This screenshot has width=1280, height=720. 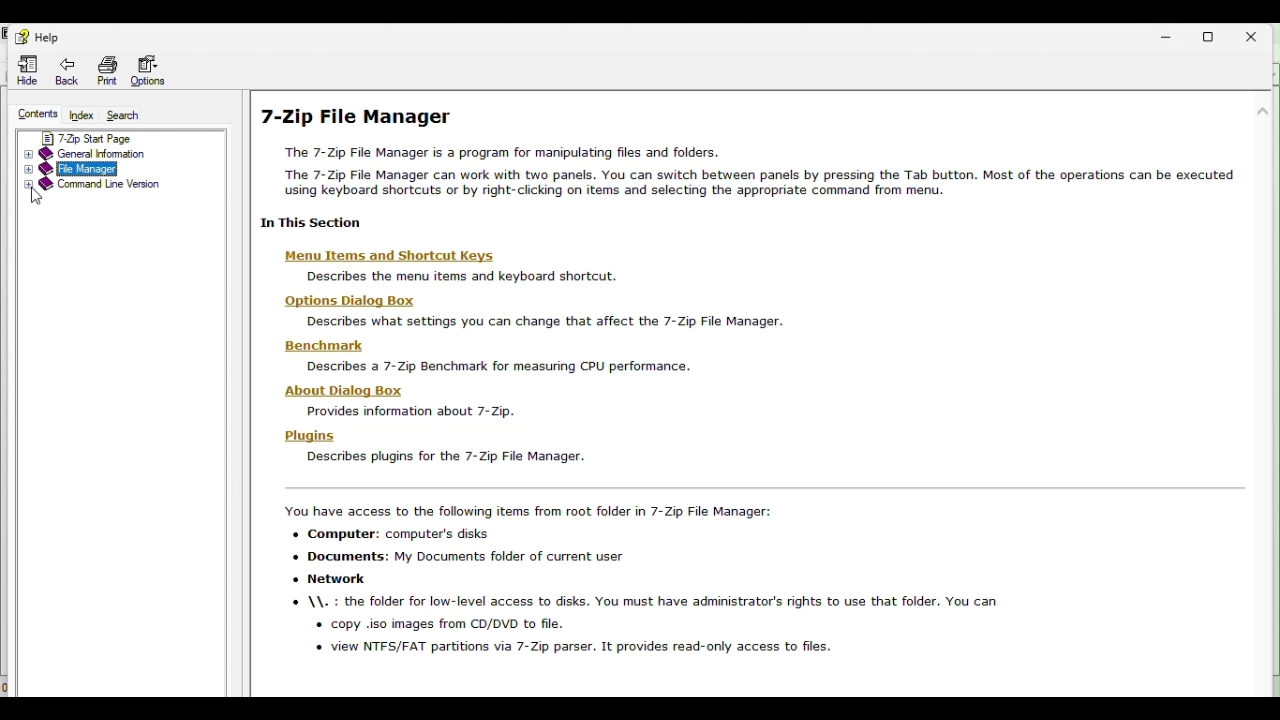 What do you see at coordinates (344, 301) in the screenshot?
I see `options dialog box` at bounding box center [344, 301].